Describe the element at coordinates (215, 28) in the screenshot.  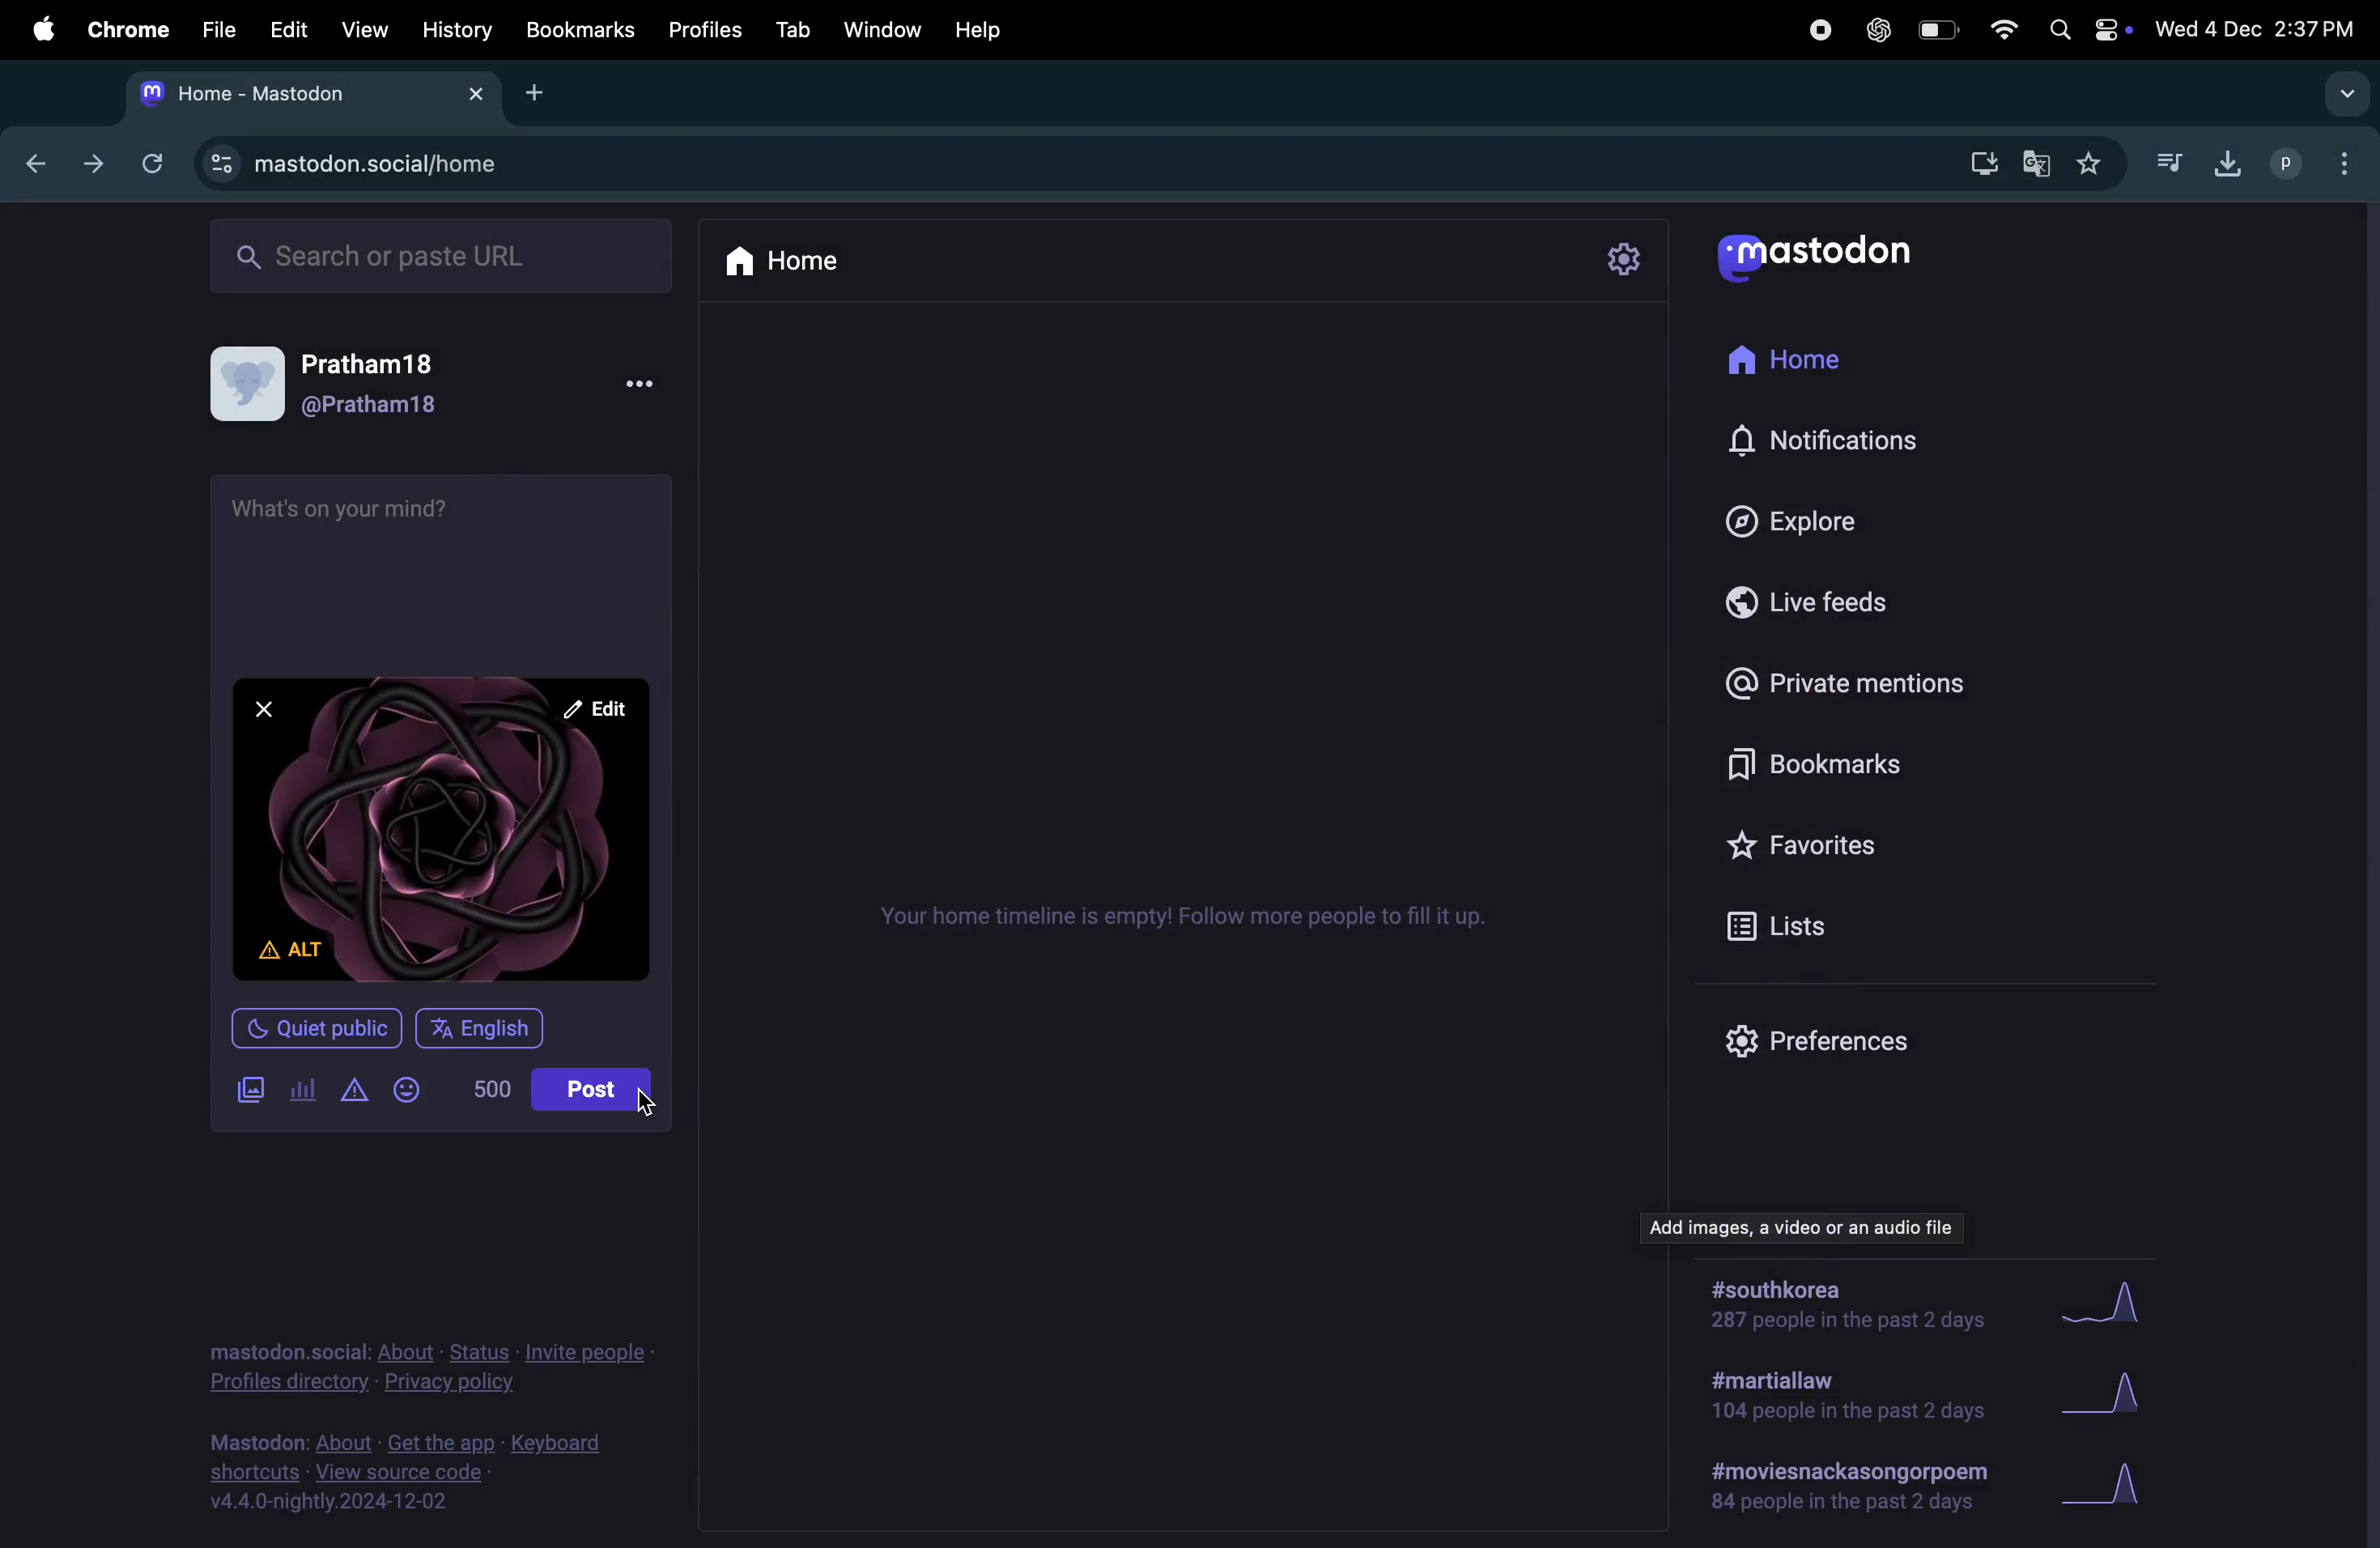
I see `Files` at that location.